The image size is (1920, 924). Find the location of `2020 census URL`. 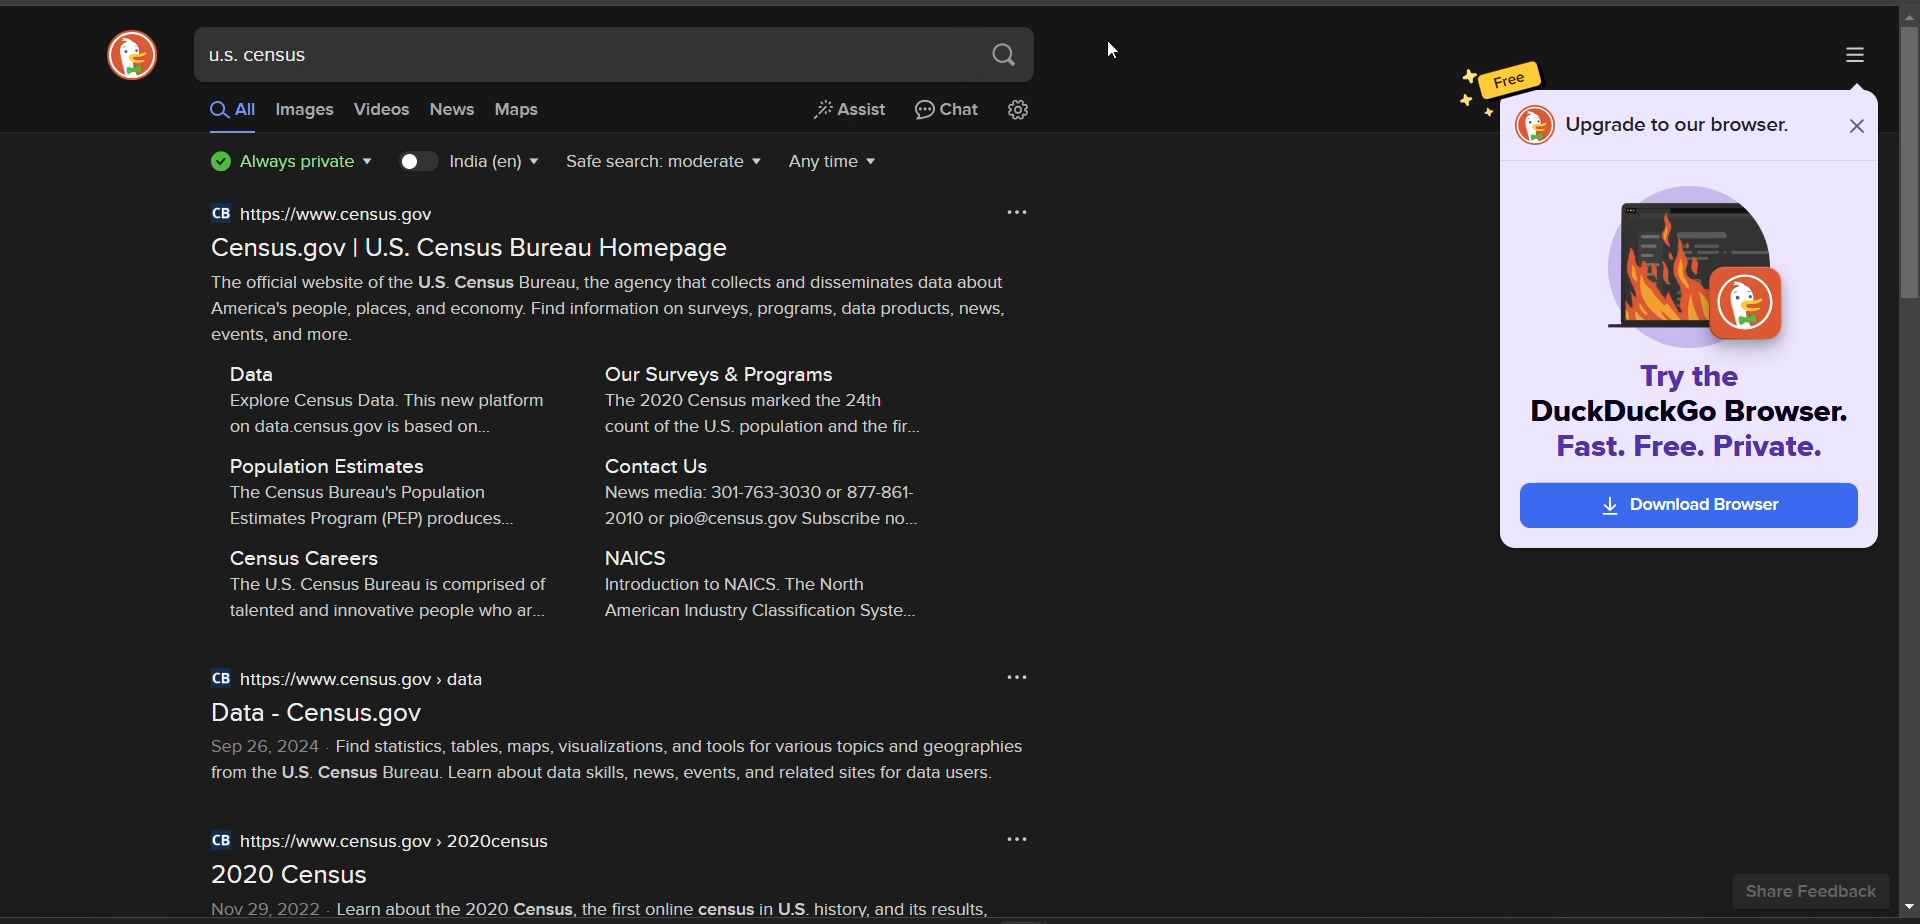

2020 census URL is located at coordinates (386, 842).